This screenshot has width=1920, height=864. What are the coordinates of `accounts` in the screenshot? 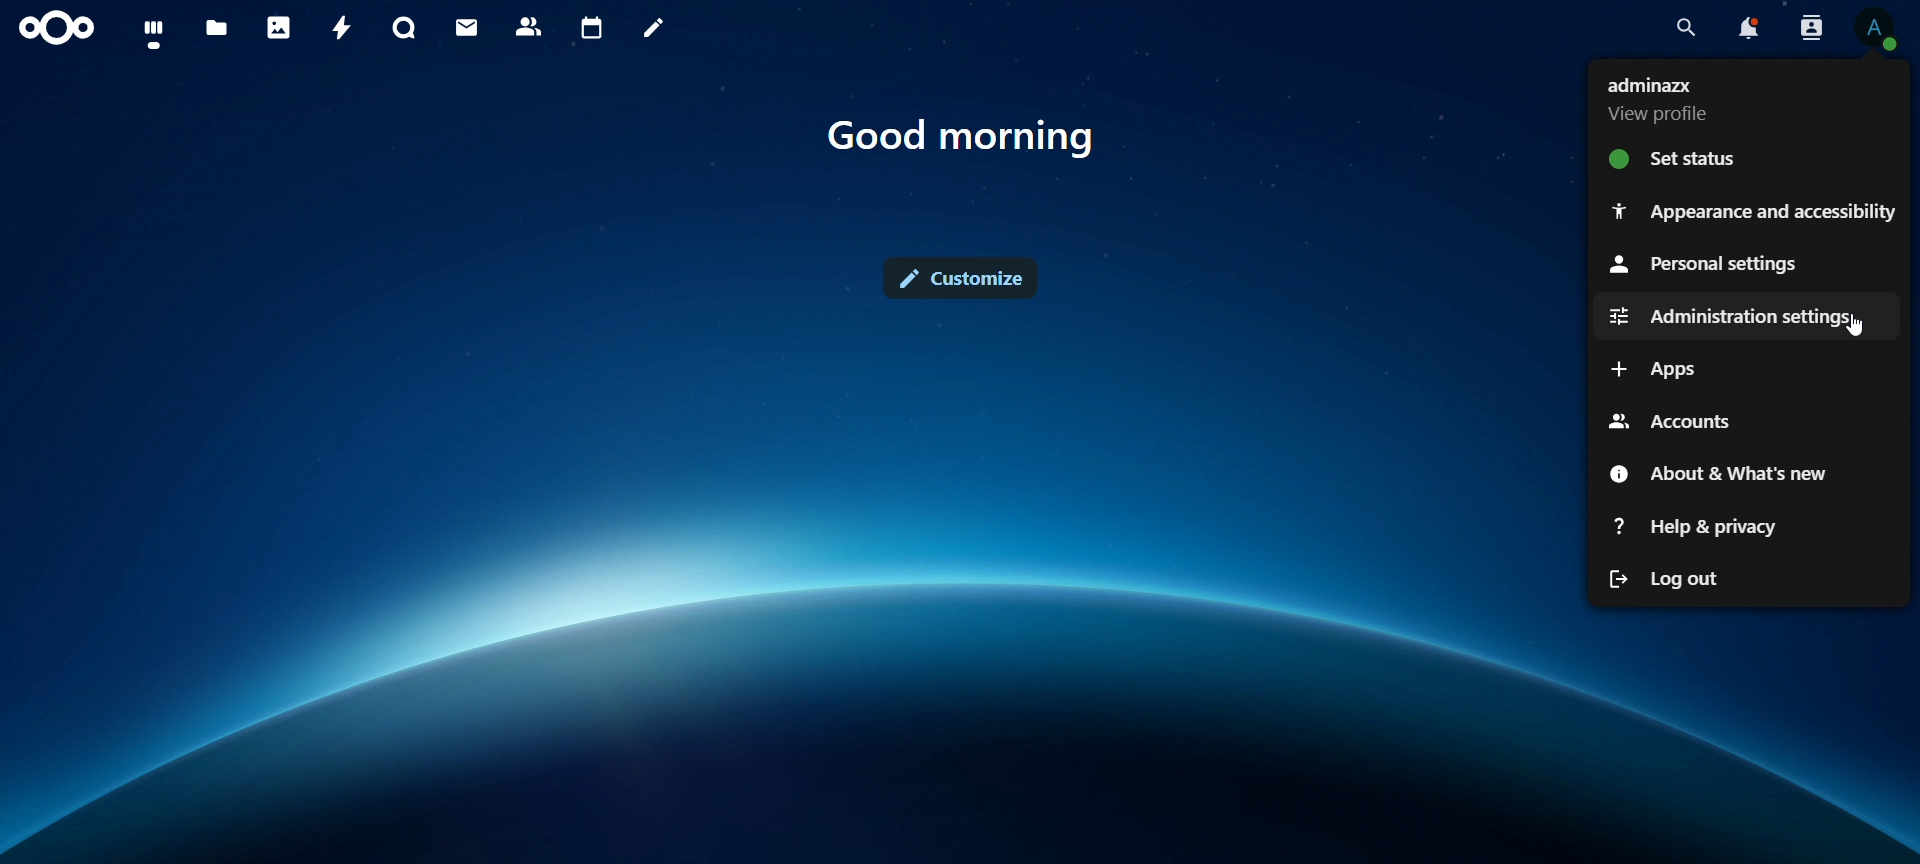 It's located at (1672, 421).